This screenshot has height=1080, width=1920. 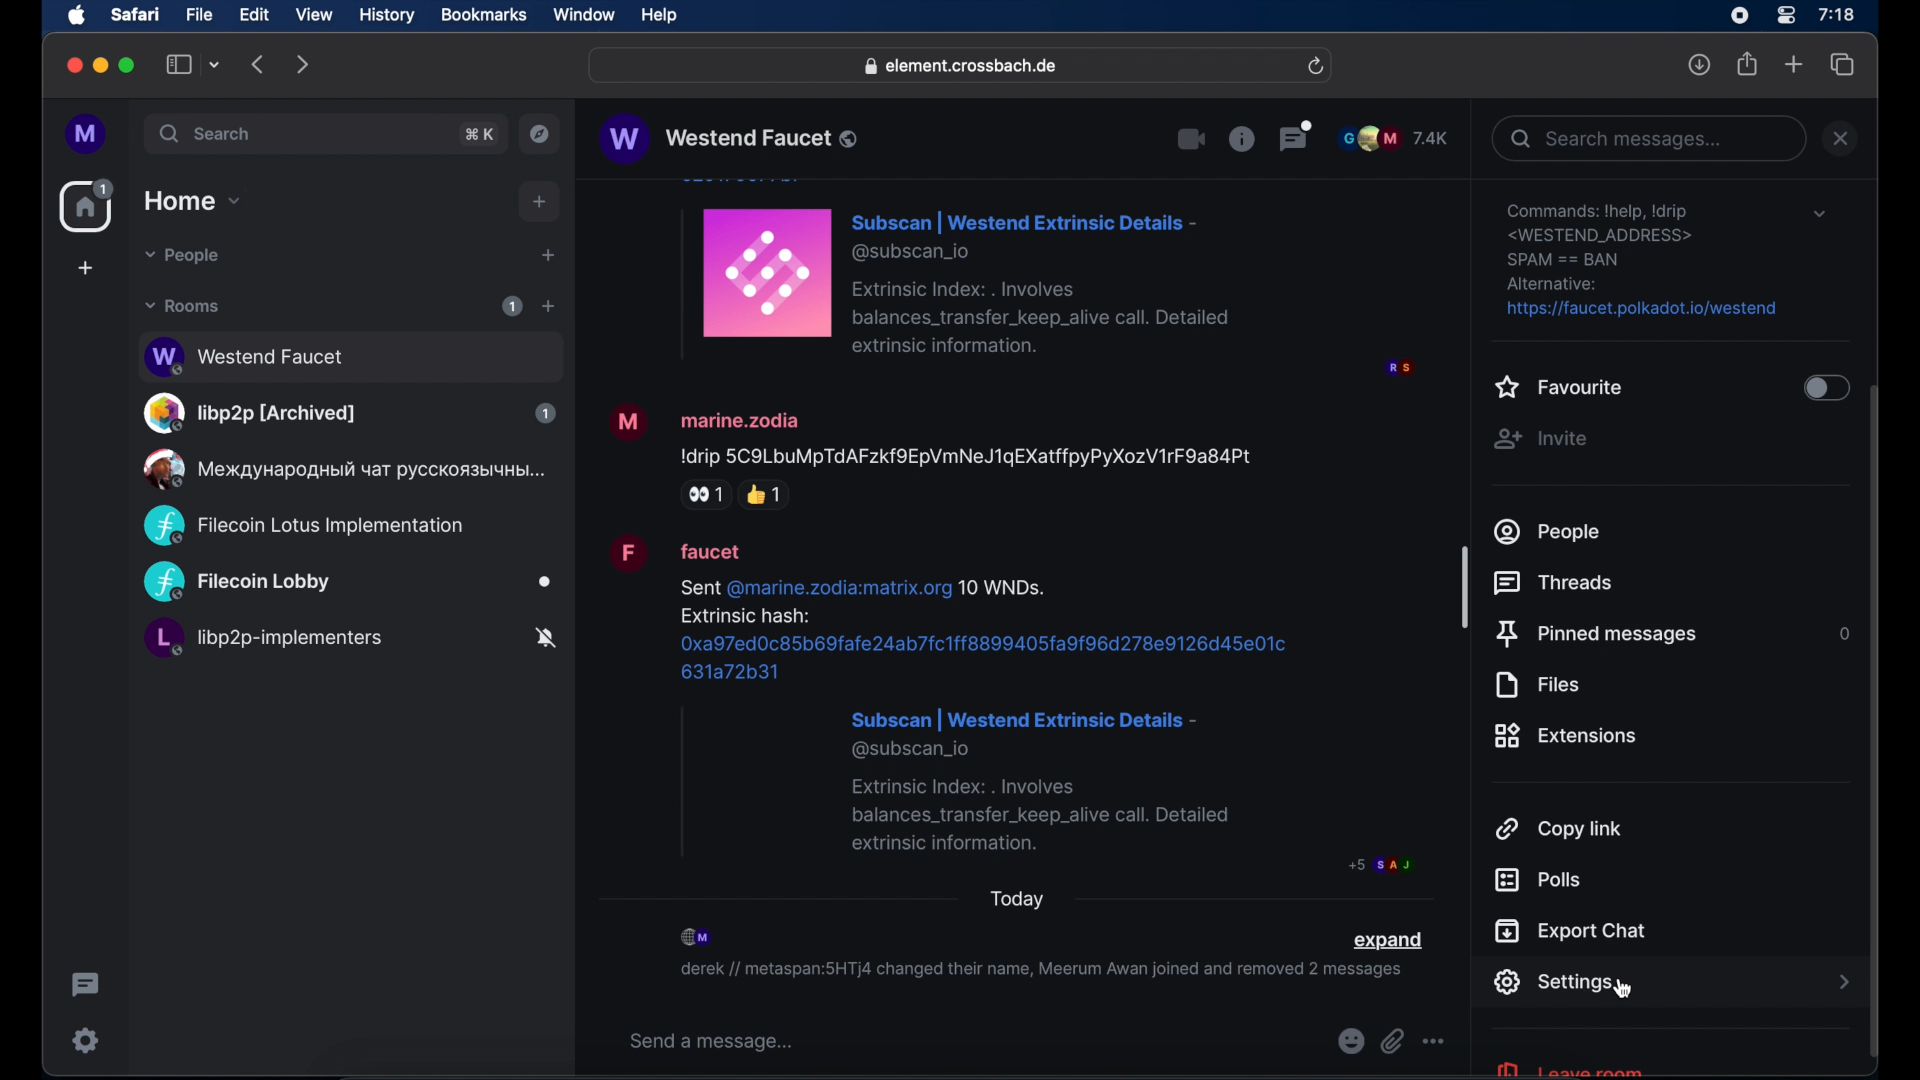 What do you see at coordinates (1843, 65) in the screenshot?
I see `show tab overview` at bounding box center [1843, 65].